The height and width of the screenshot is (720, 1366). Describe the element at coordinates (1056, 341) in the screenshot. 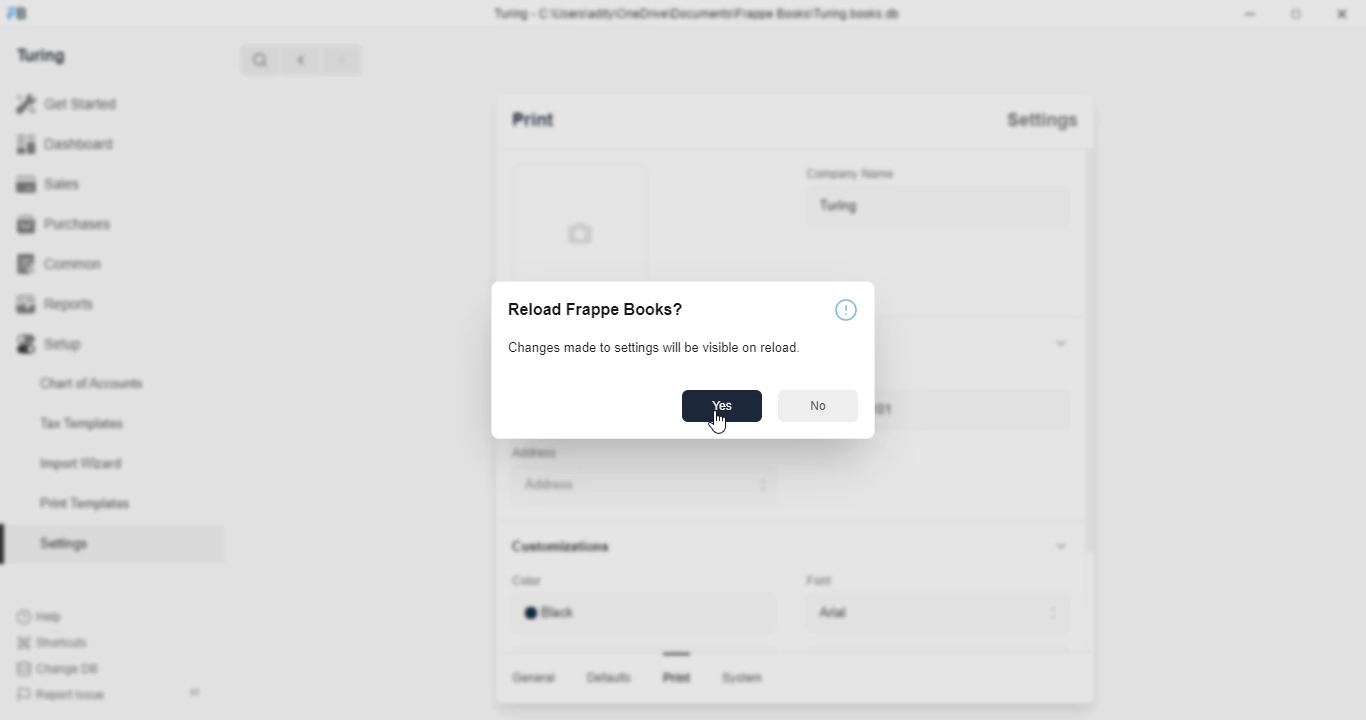

I see `collapse` at that location.